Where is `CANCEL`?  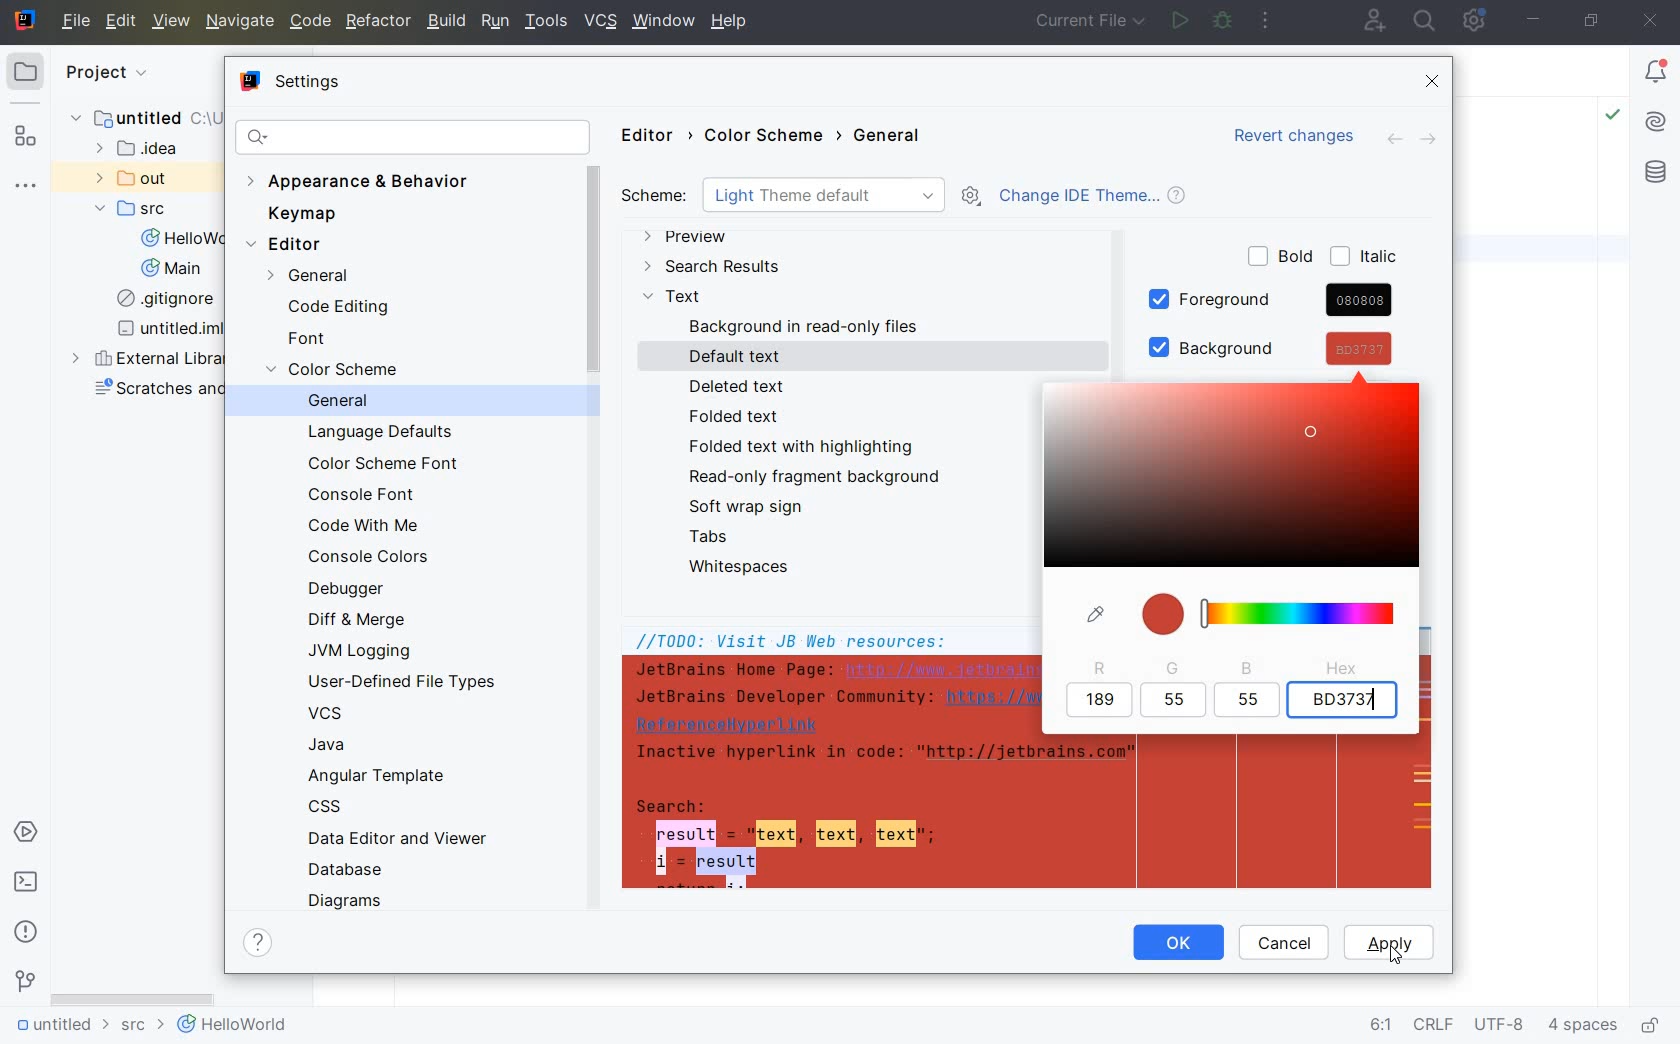
CANCEL is located at coordinates (1286, 943).